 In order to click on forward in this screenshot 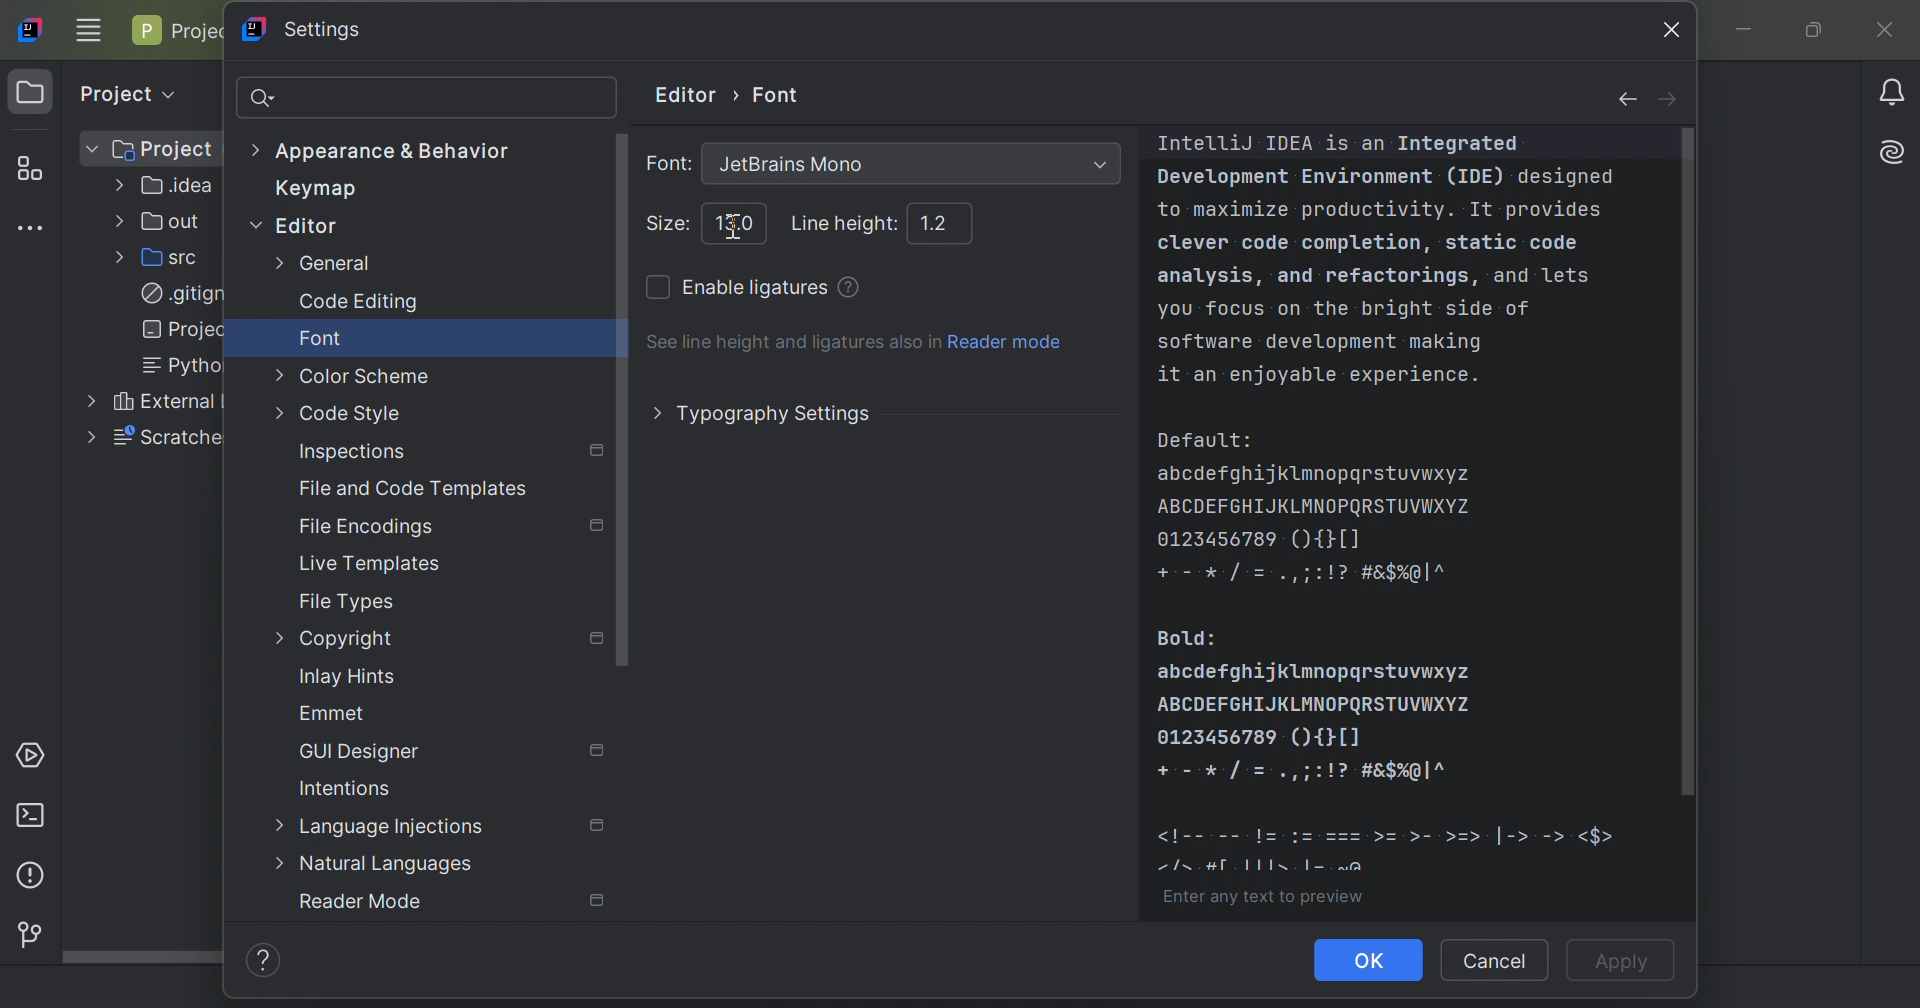, I will do `click(1669, 102)`.